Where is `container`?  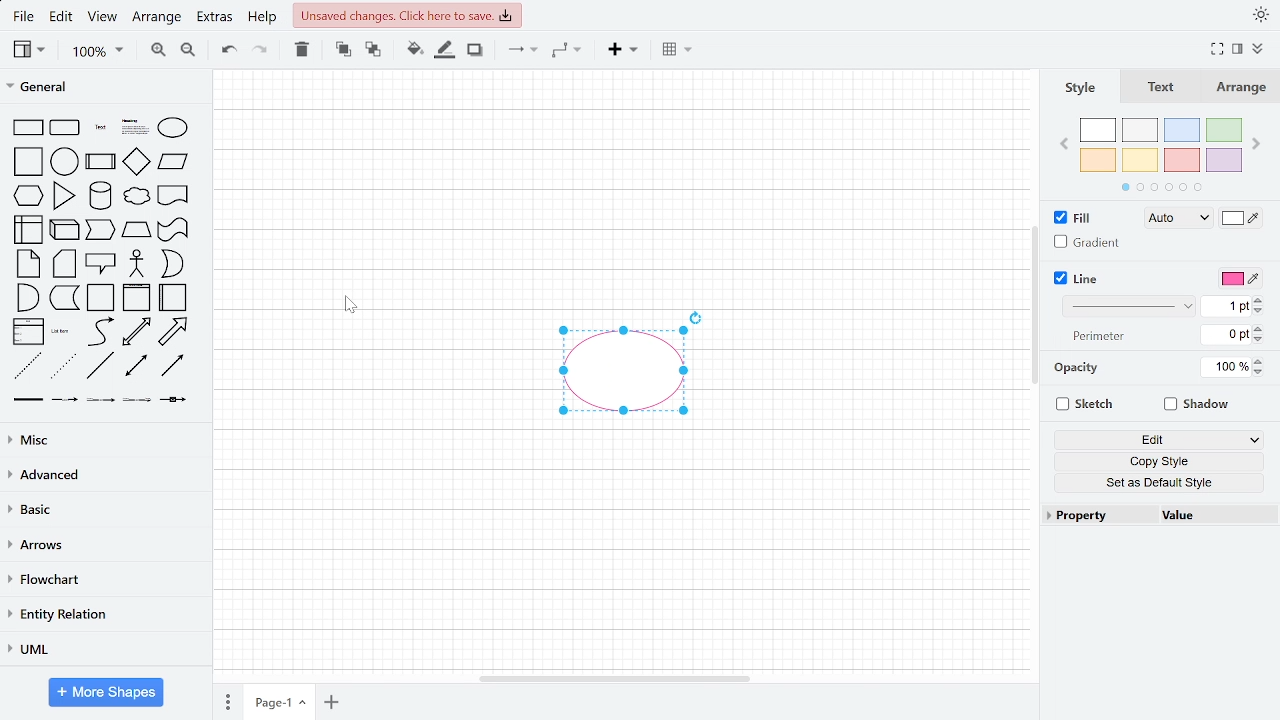
container is located at coordinates (101, 298).